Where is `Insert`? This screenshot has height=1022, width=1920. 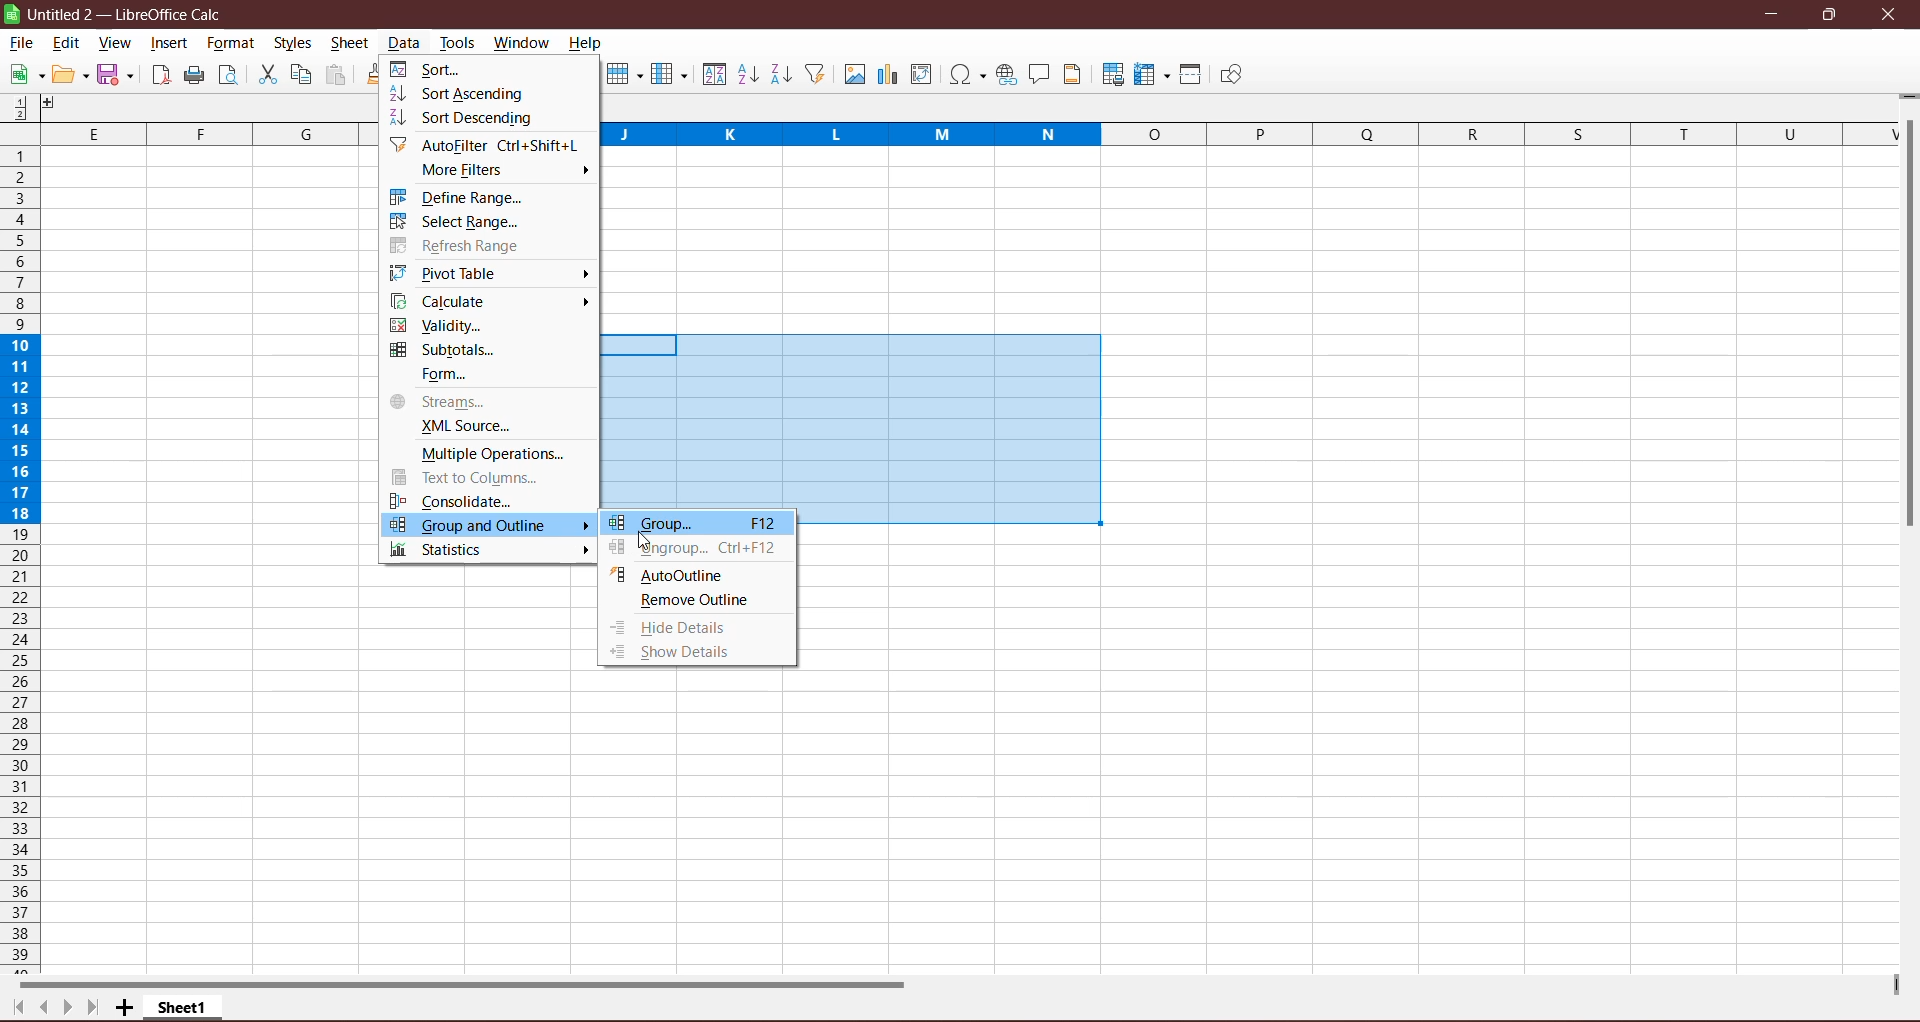 Insert is located at coordinates (170, 43).